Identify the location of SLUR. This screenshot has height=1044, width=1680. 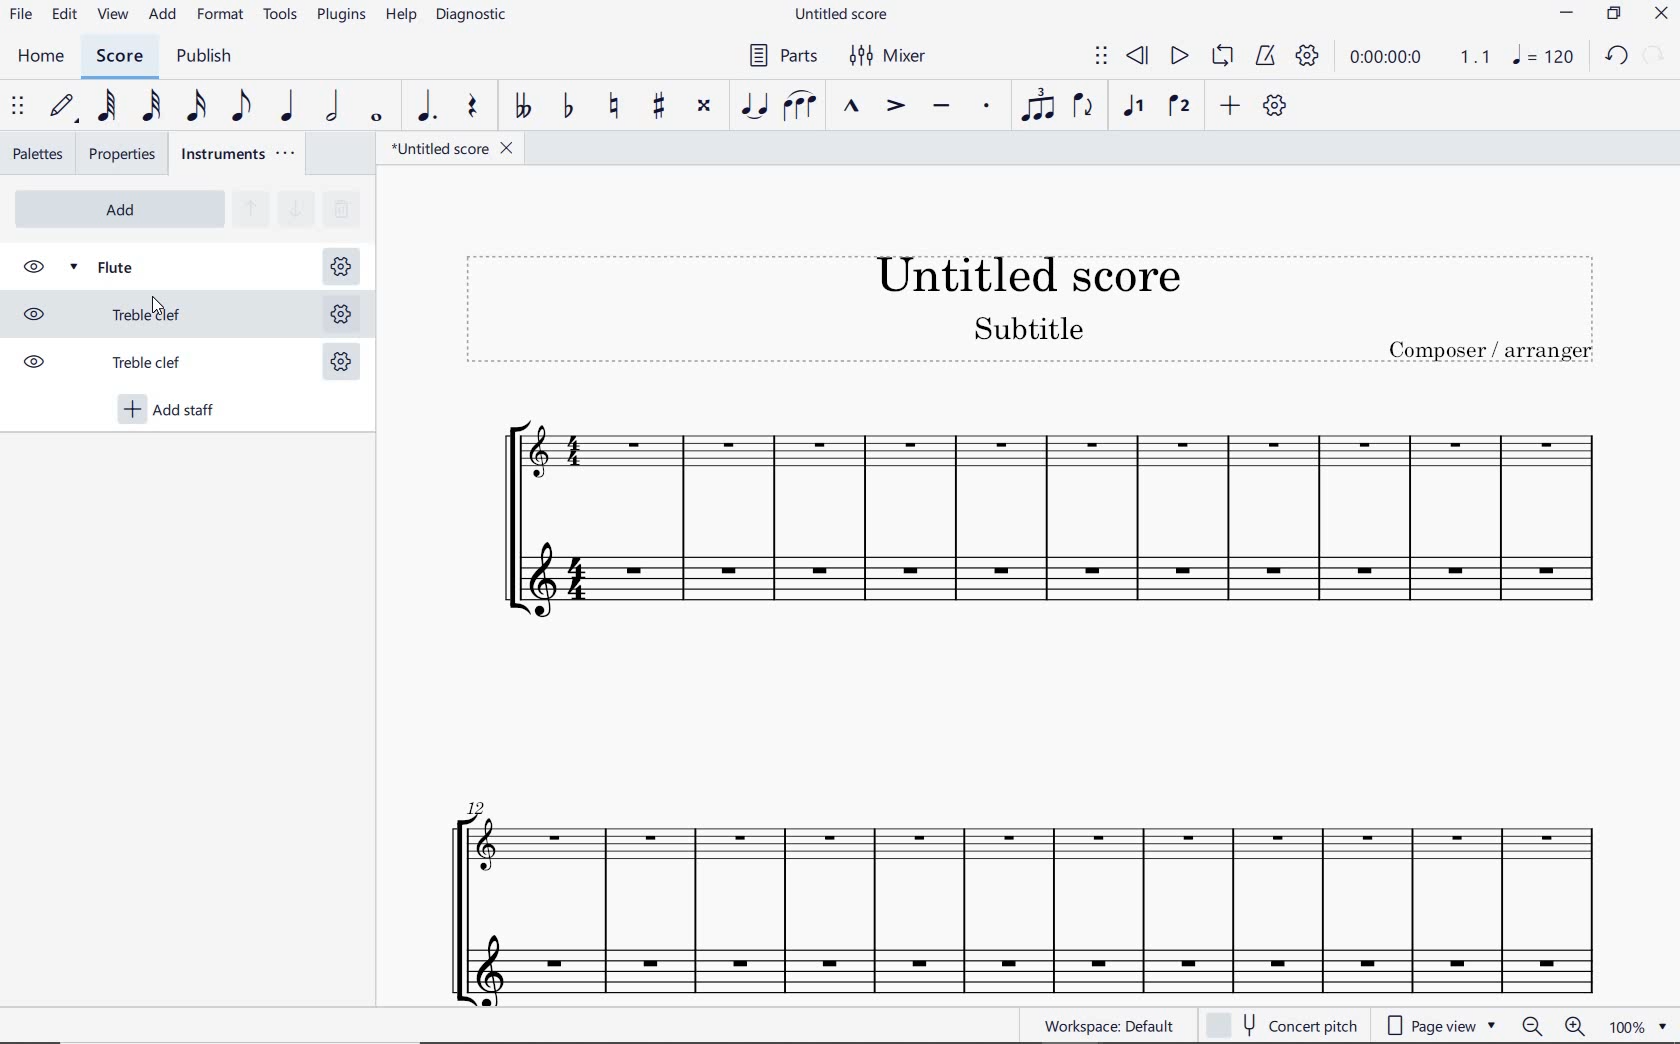
(800, 106).